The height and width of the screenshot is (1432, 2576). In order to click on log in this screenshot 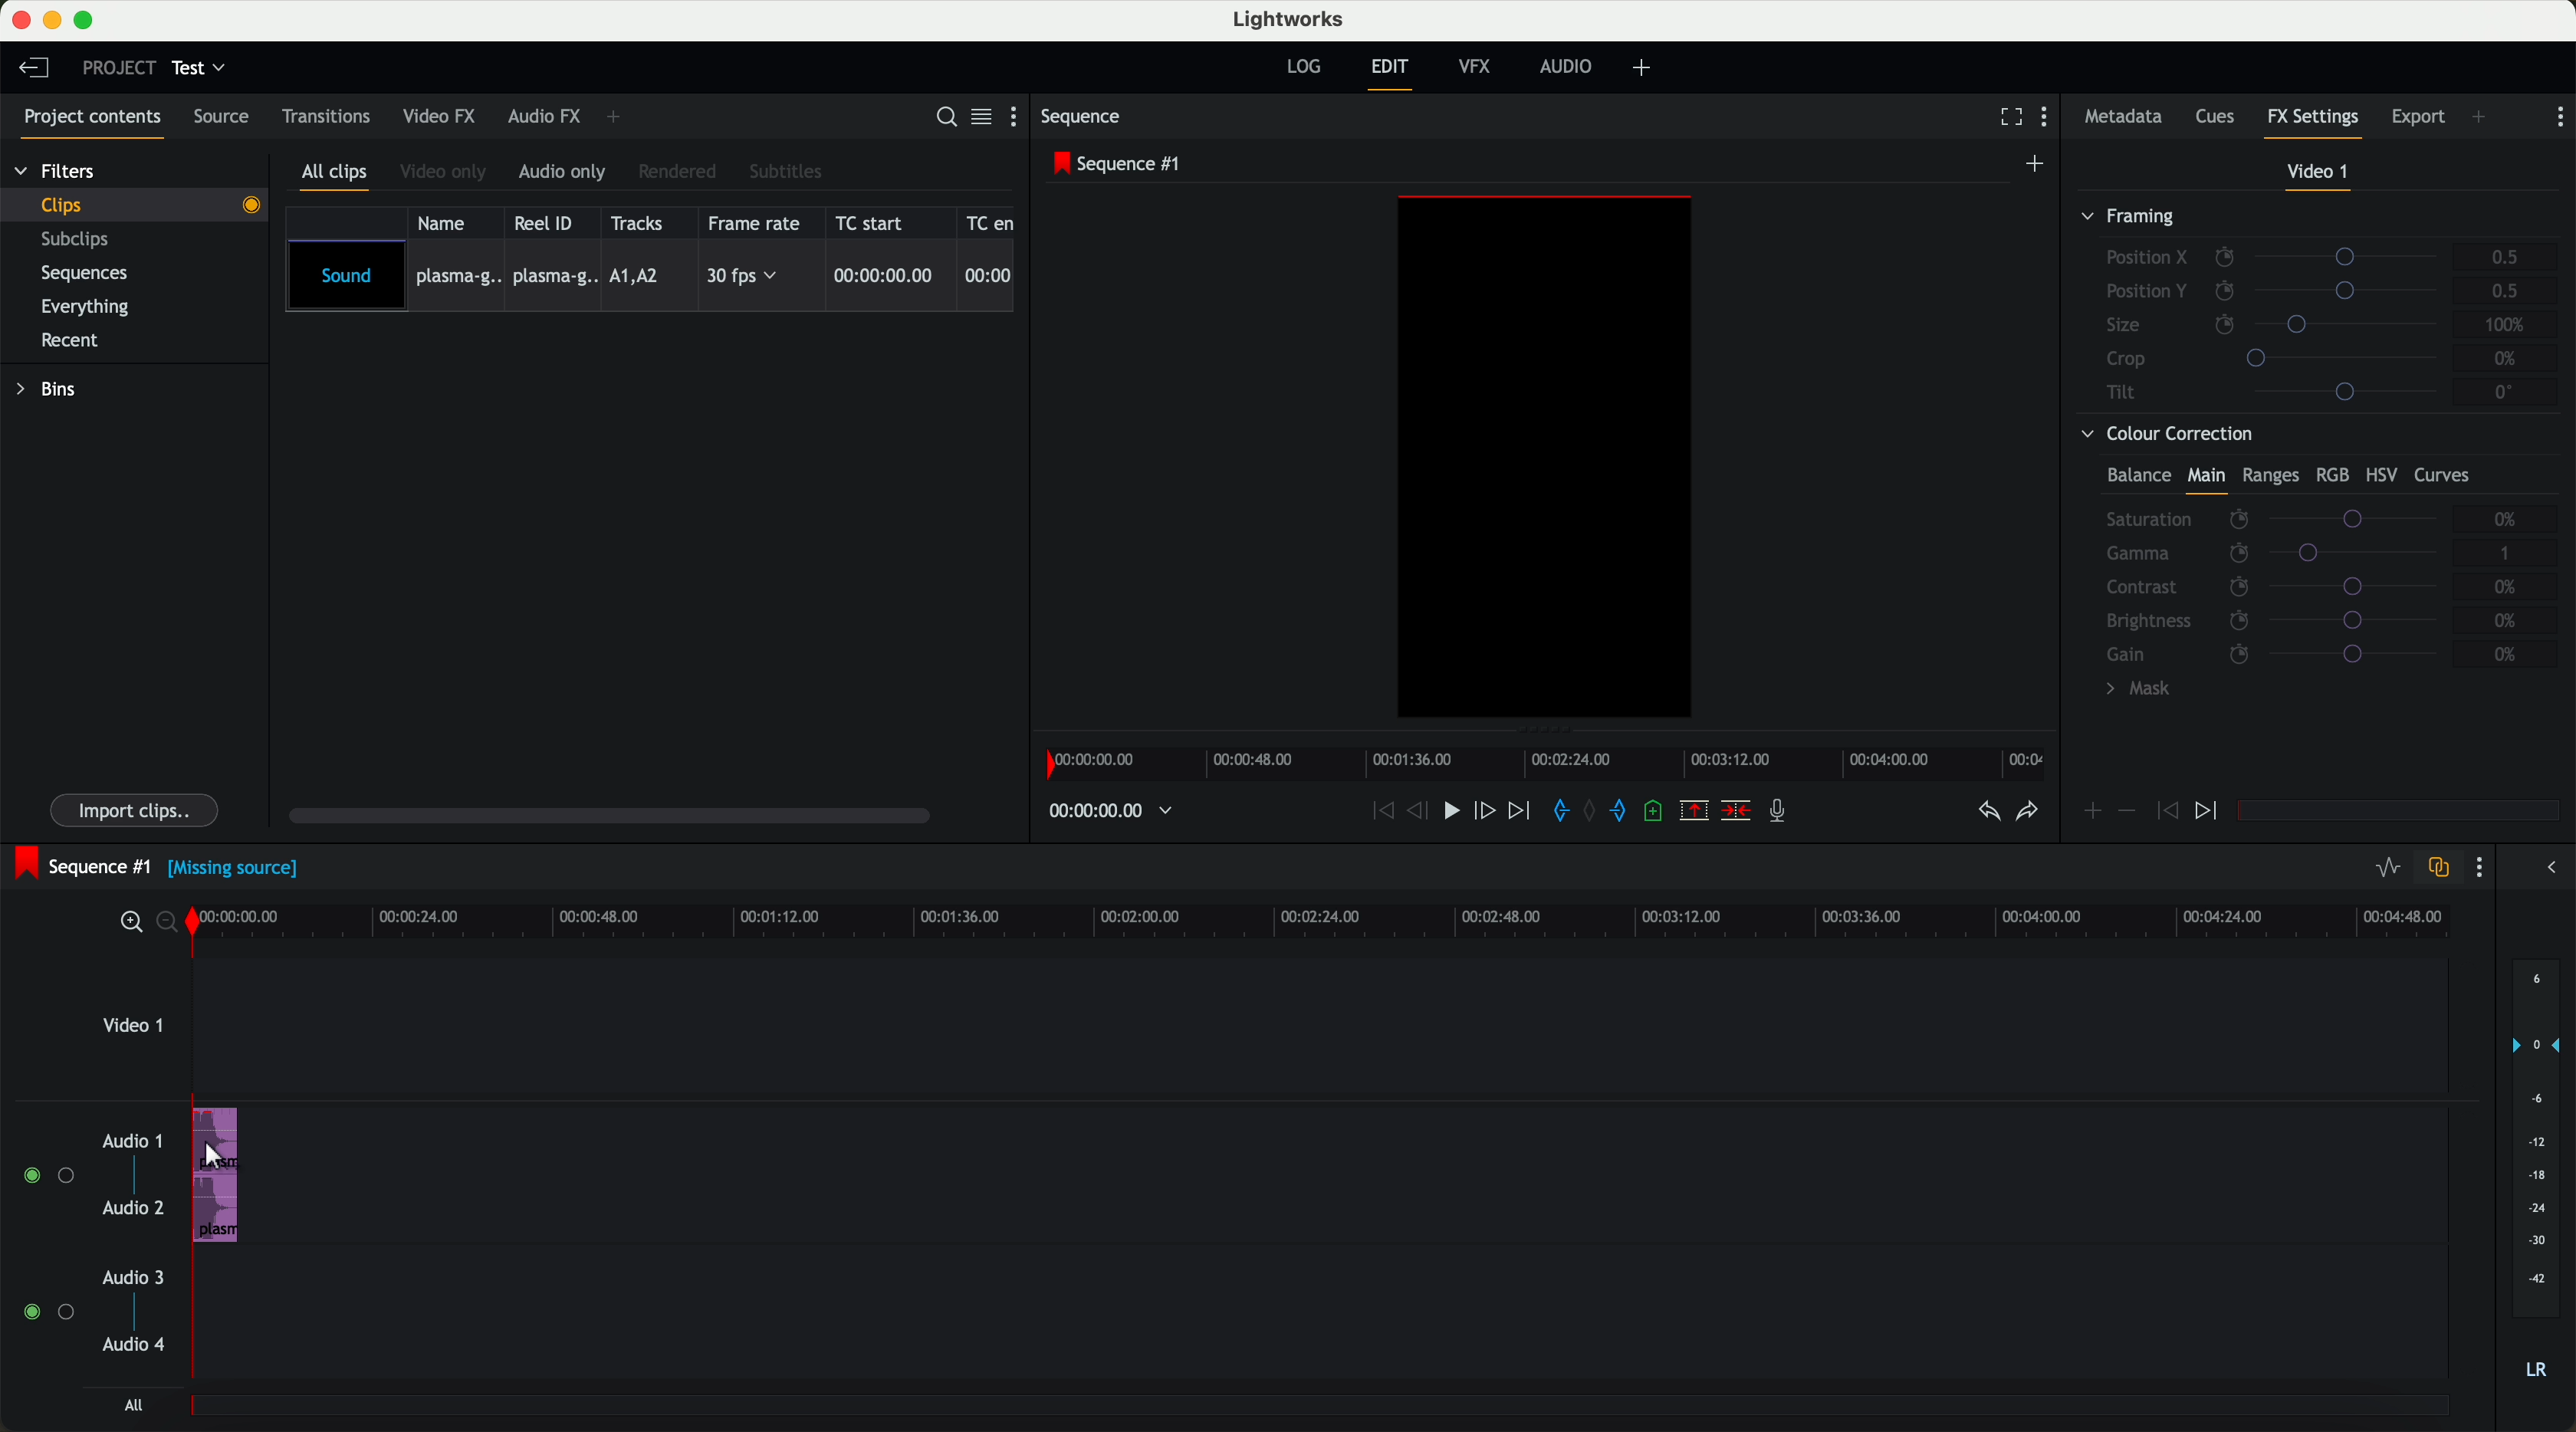, I will do `click(1302, 67)`.